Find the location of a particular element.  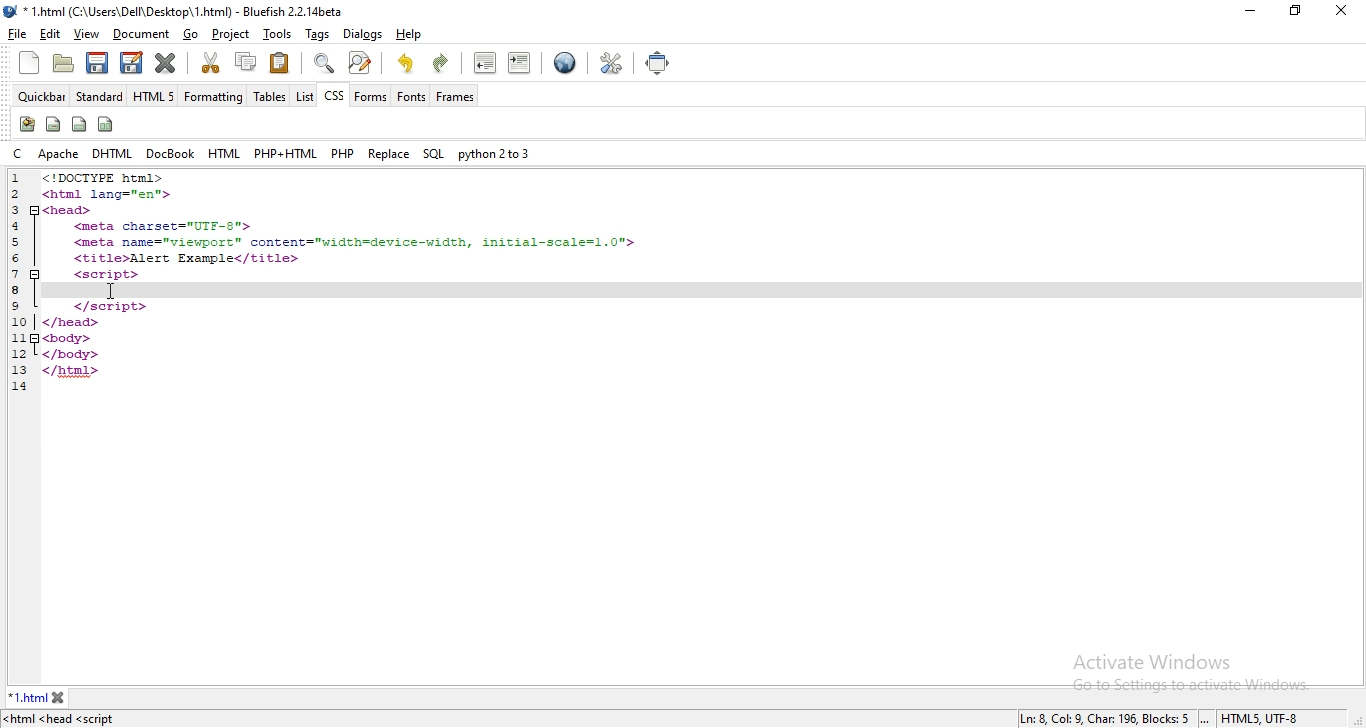

paste is located at coordinates (279, 64).